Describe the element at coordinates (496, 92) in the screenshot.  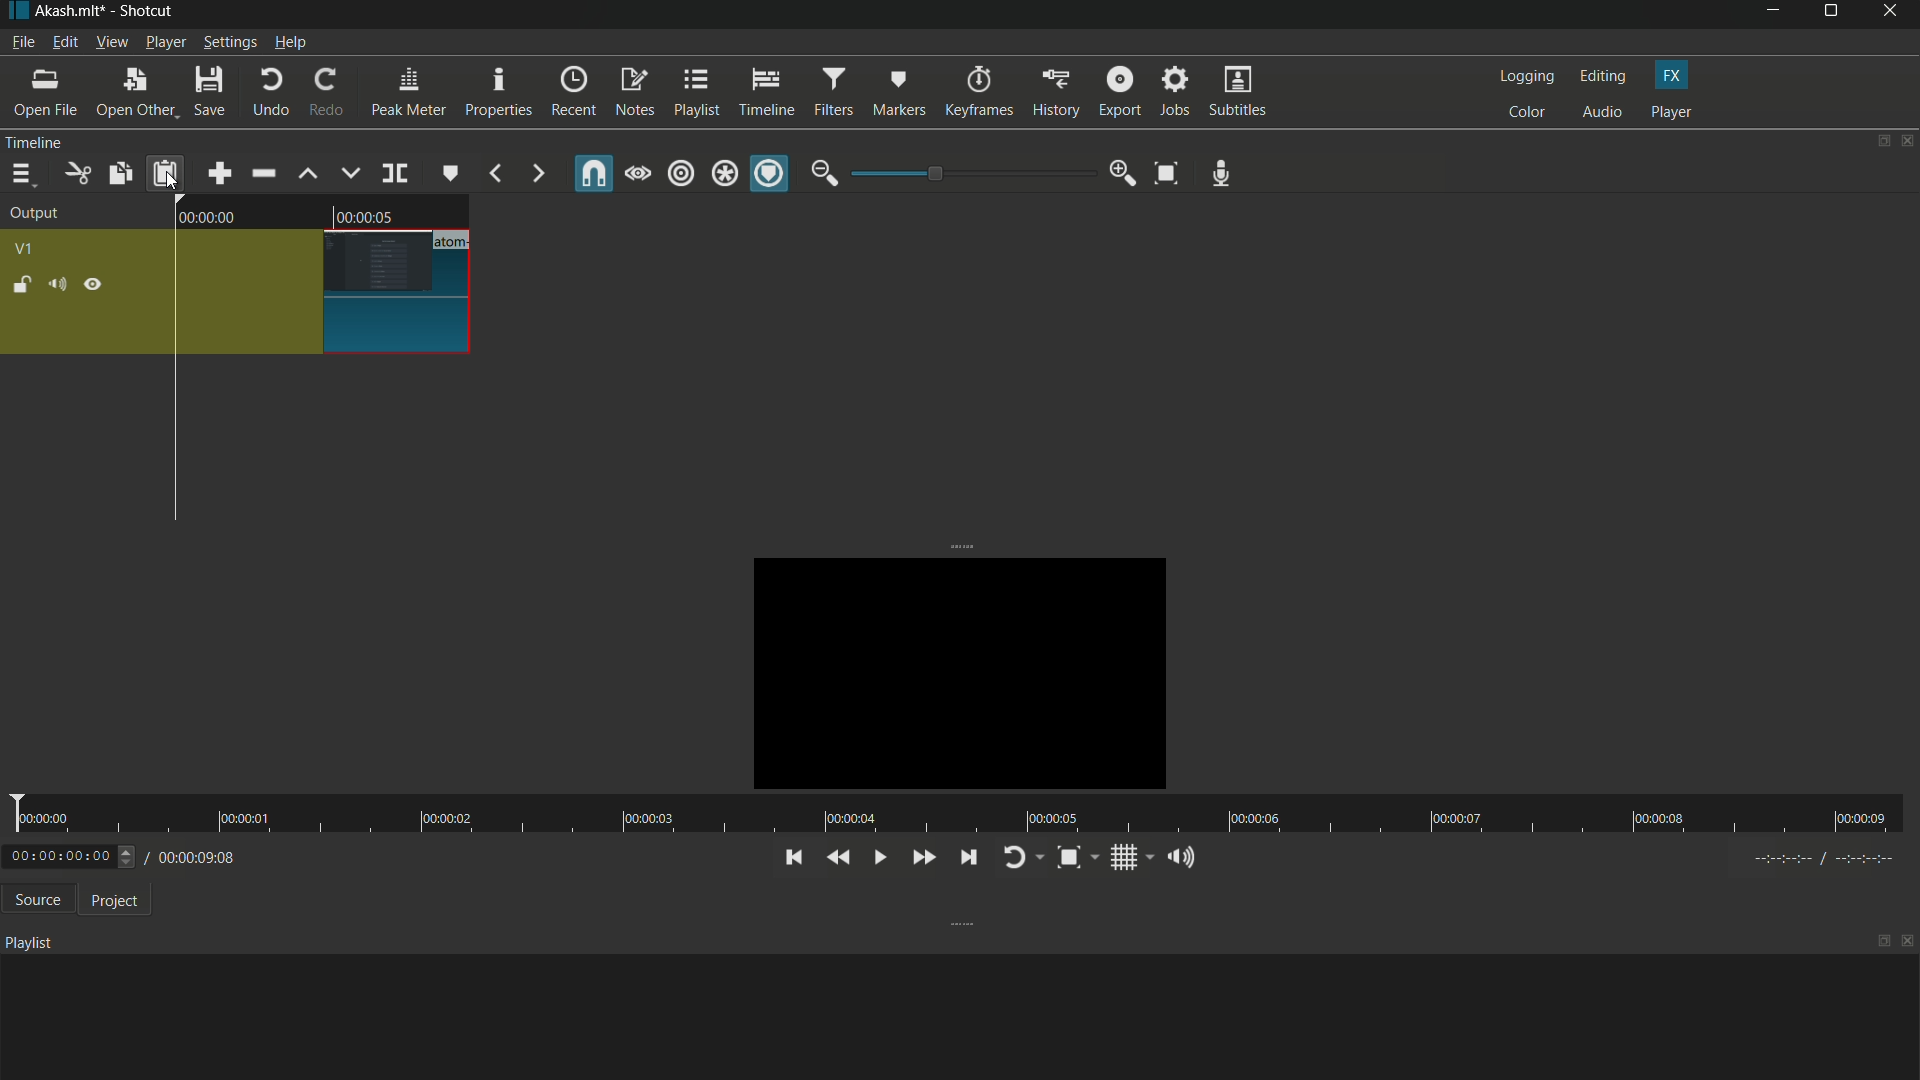
I see `properties` at that location.